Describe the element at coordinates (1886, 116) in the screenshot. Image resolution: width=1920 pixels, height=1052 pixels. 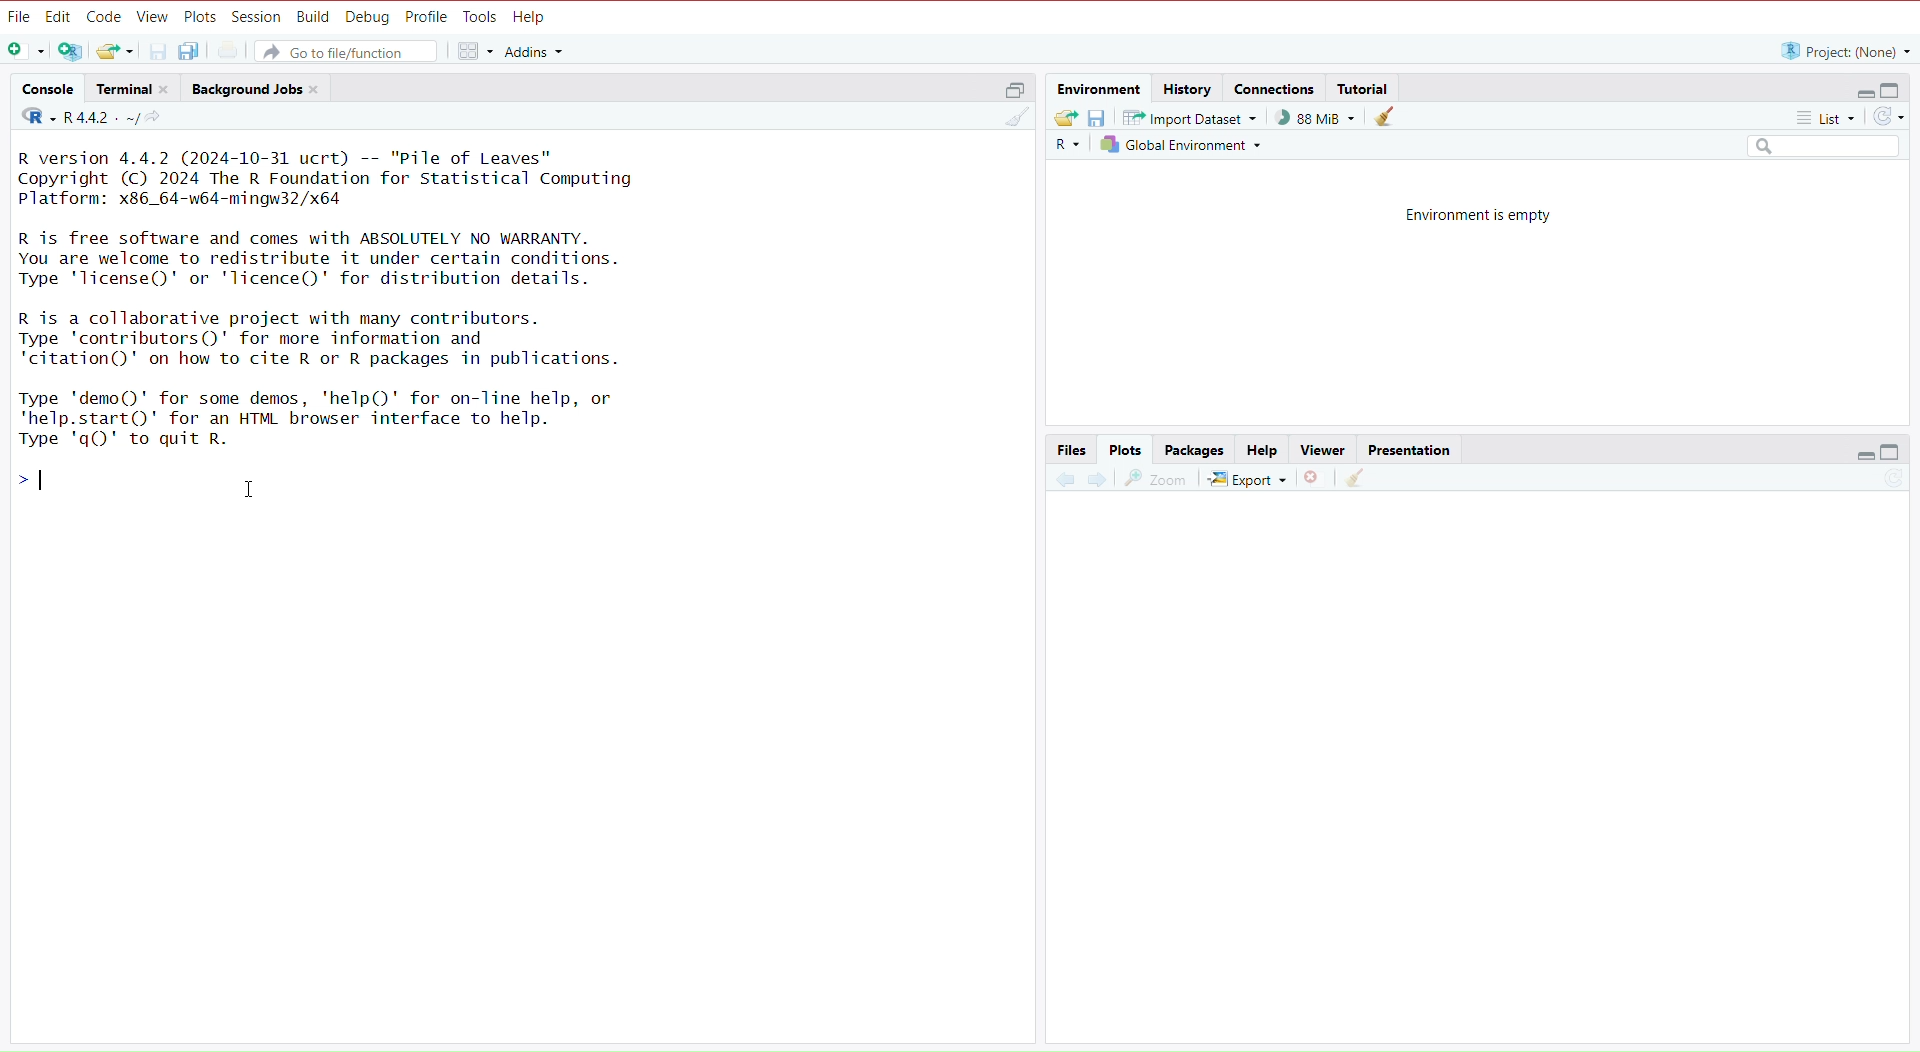
I see `Refresh list` at that location.